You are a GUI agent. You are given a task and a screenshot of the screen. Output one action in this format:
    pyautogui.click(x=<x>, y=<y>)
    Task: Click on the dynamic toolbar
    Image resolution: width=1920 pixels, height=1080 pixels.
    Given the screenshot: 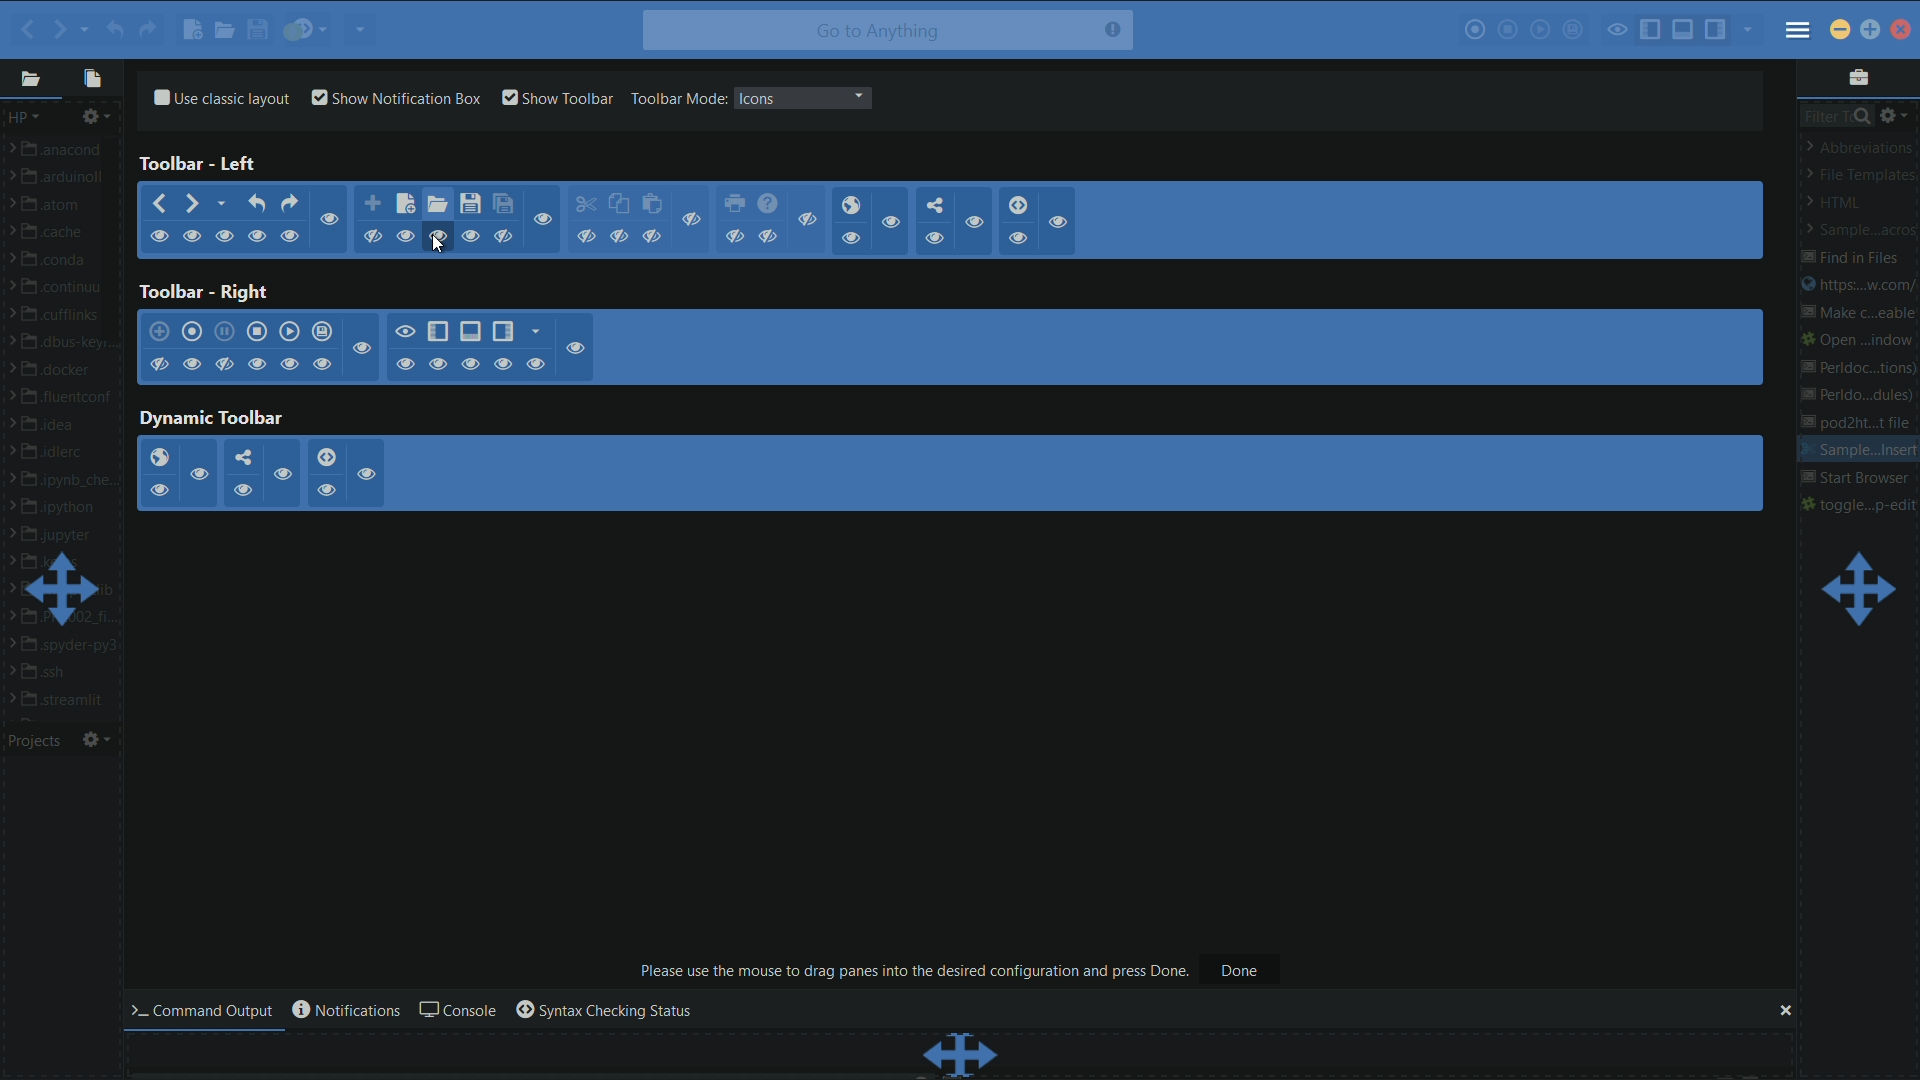 What is the action you would take?
    pyautogui.click(x=212, y=419)
    